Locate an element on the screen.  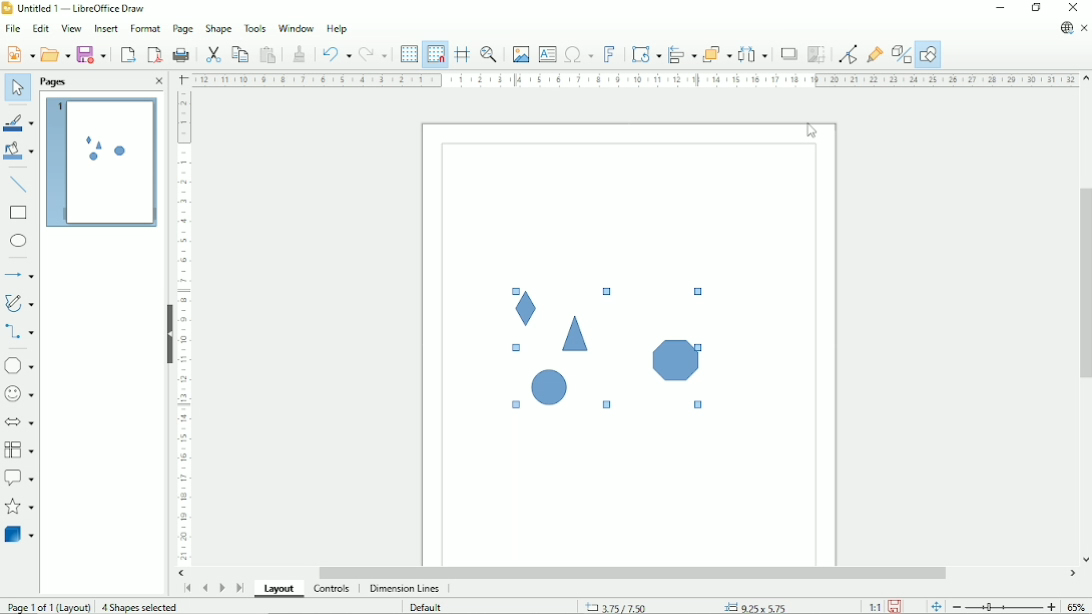
Horizontal scrollbar is located at coordinates (635, 572).